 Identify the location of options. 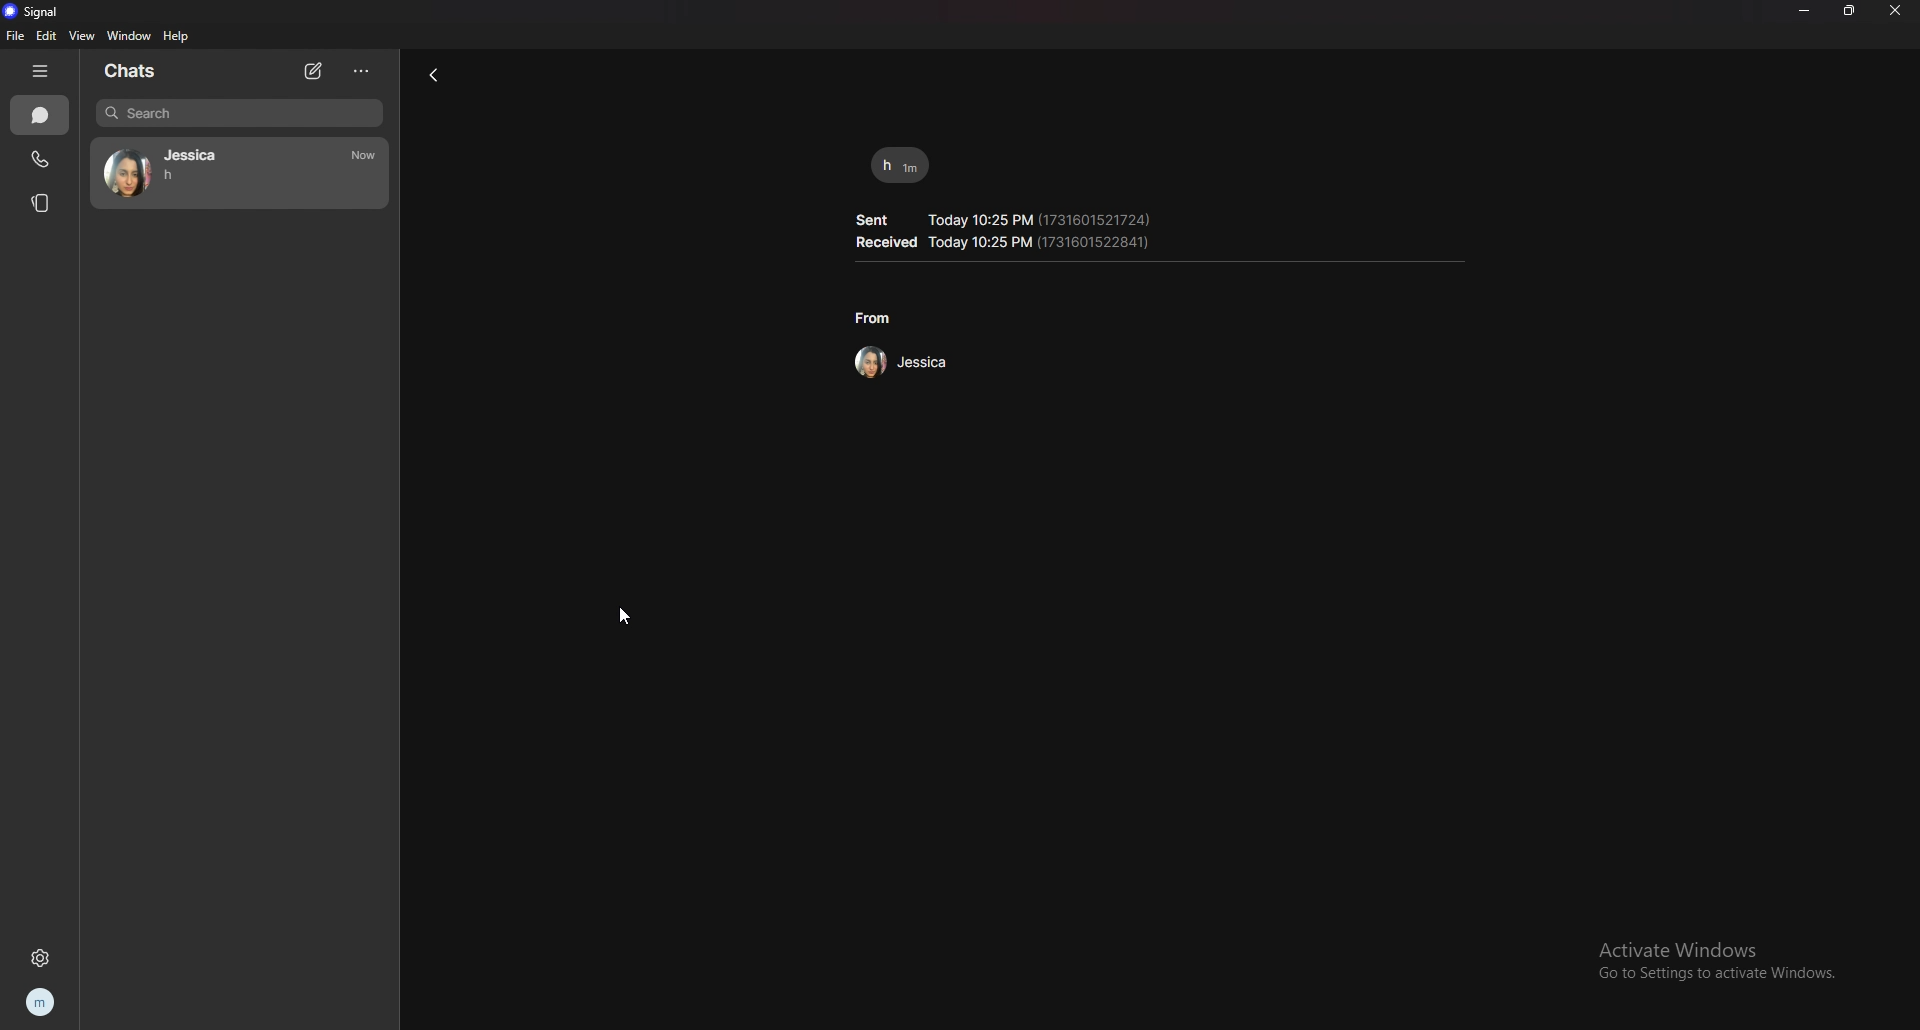
(360, 73).